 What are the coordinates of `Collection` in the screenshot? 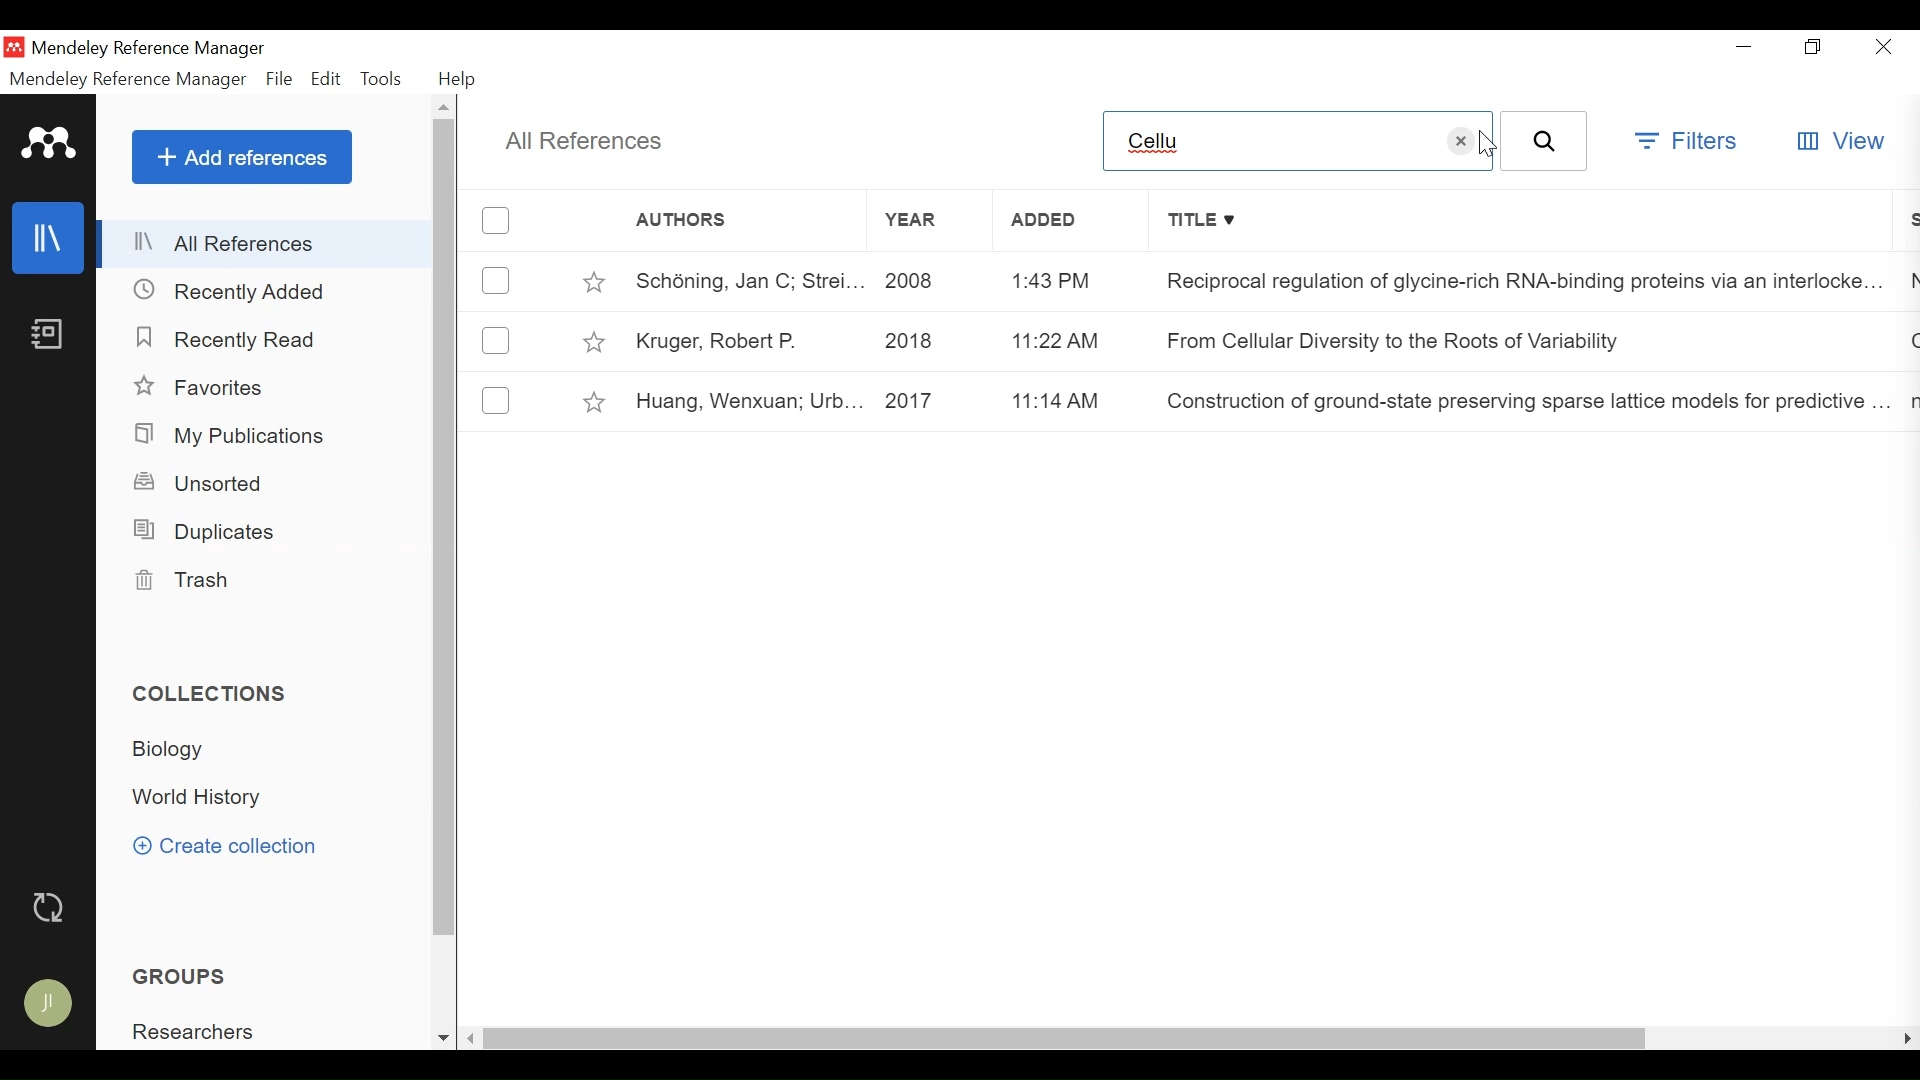 It's located at (202, 796).